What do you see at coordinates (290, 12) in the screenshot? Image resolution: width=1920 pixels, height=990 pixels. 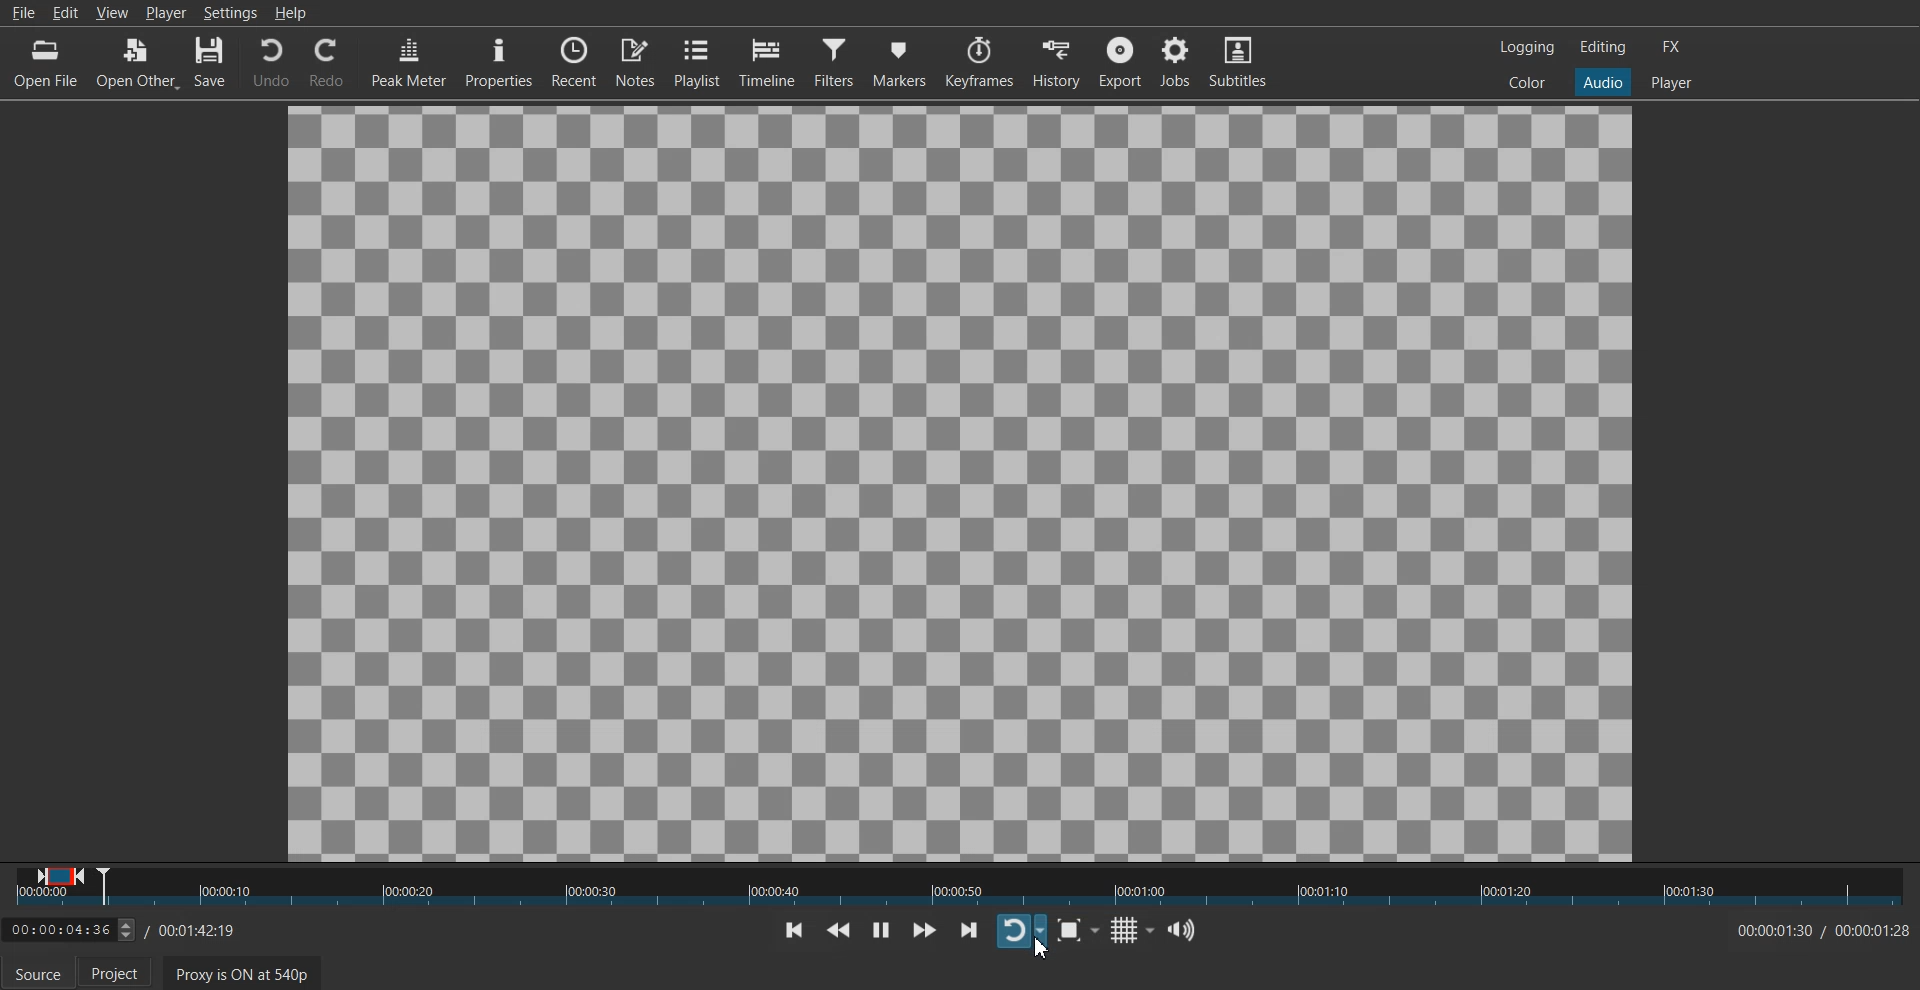 I see `Help` at bounding box center [290, 12].